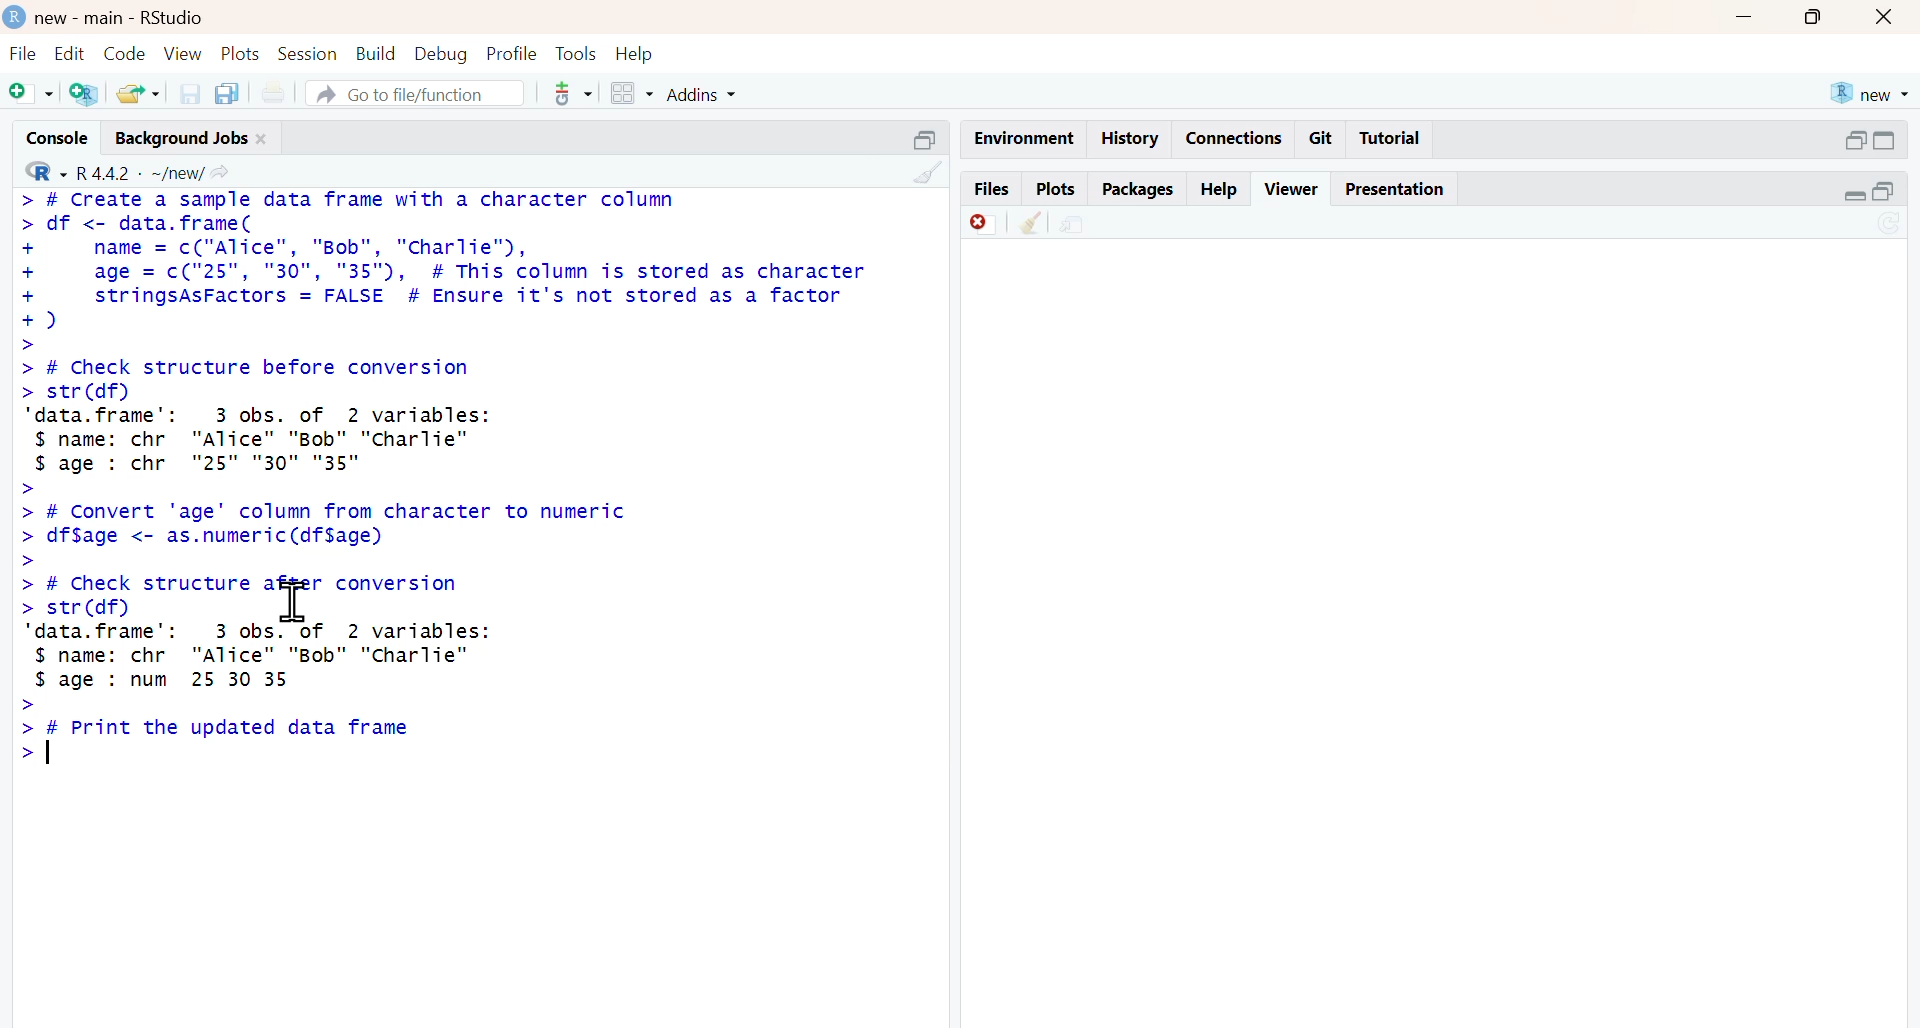  I want to click on background jobs, so click(182, 140).